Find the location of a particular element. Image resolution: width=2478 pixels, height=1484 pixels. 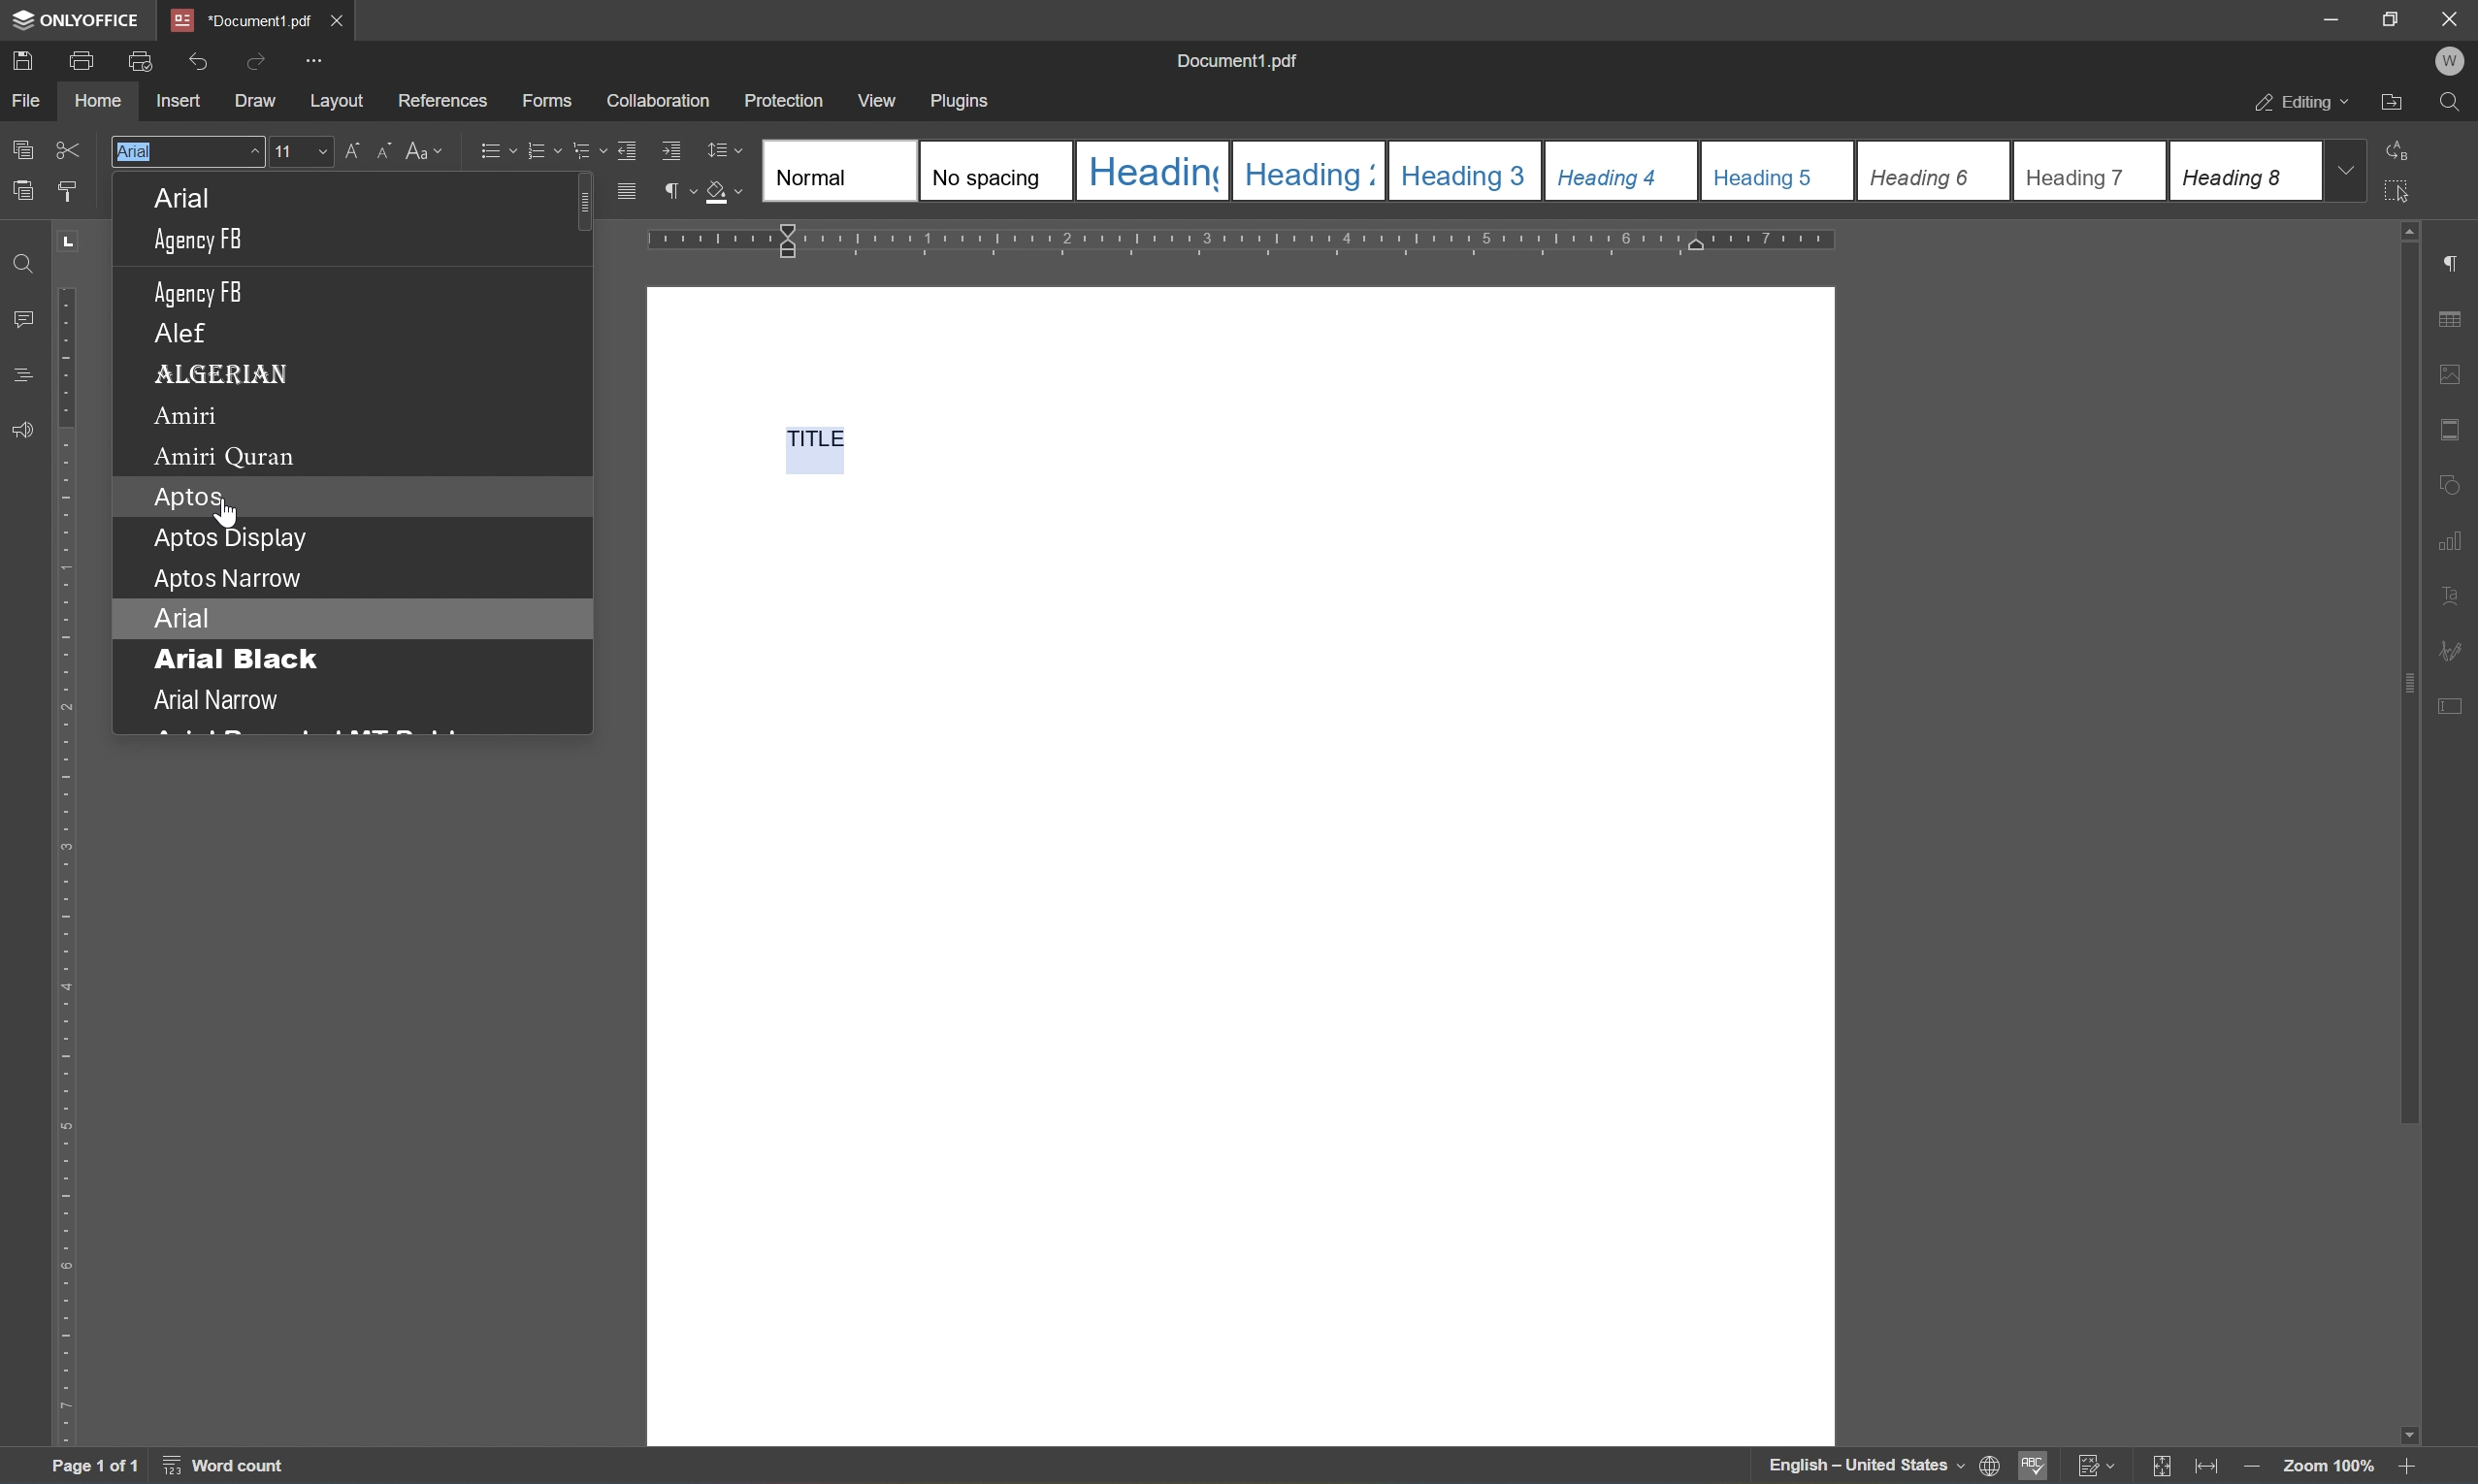

Arial is located at coordinates (314, 618).